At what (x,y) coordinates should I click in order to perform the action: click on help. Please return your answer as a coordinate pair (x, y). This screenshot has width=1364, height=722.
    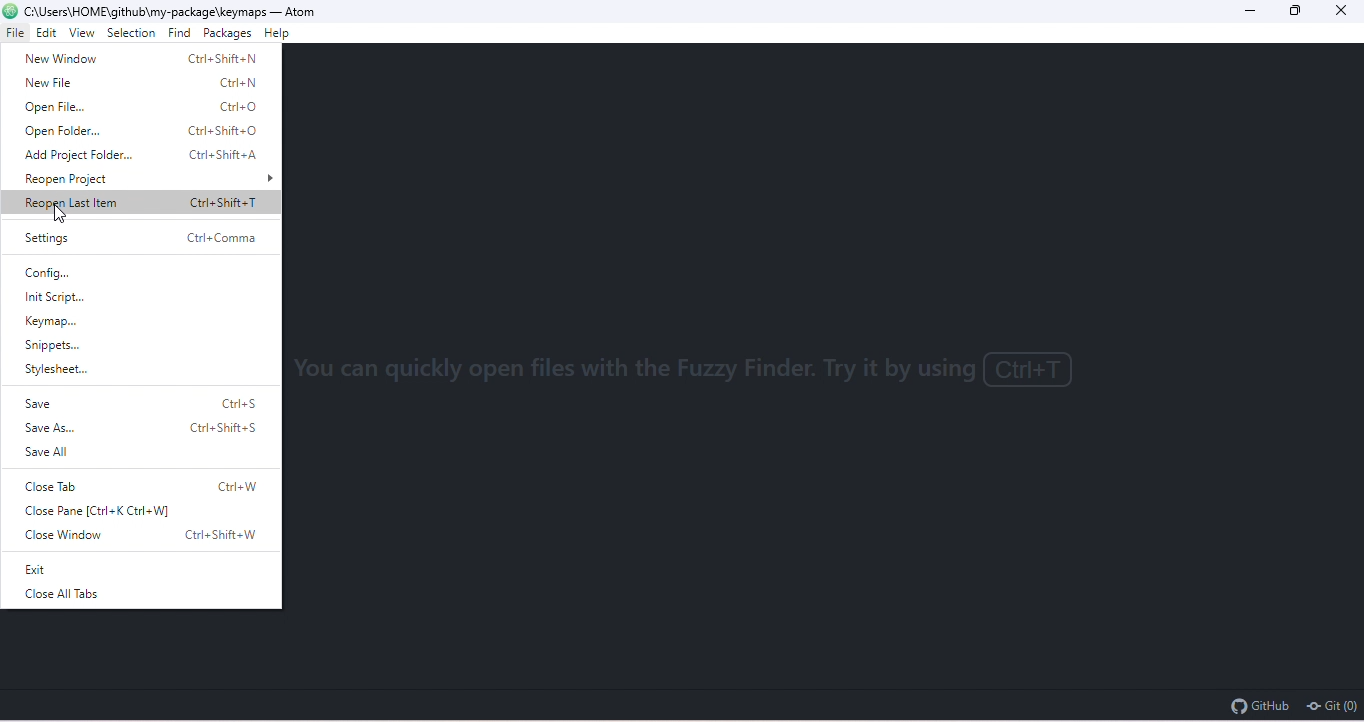
    Looking at the image, I should click on (280, 32).